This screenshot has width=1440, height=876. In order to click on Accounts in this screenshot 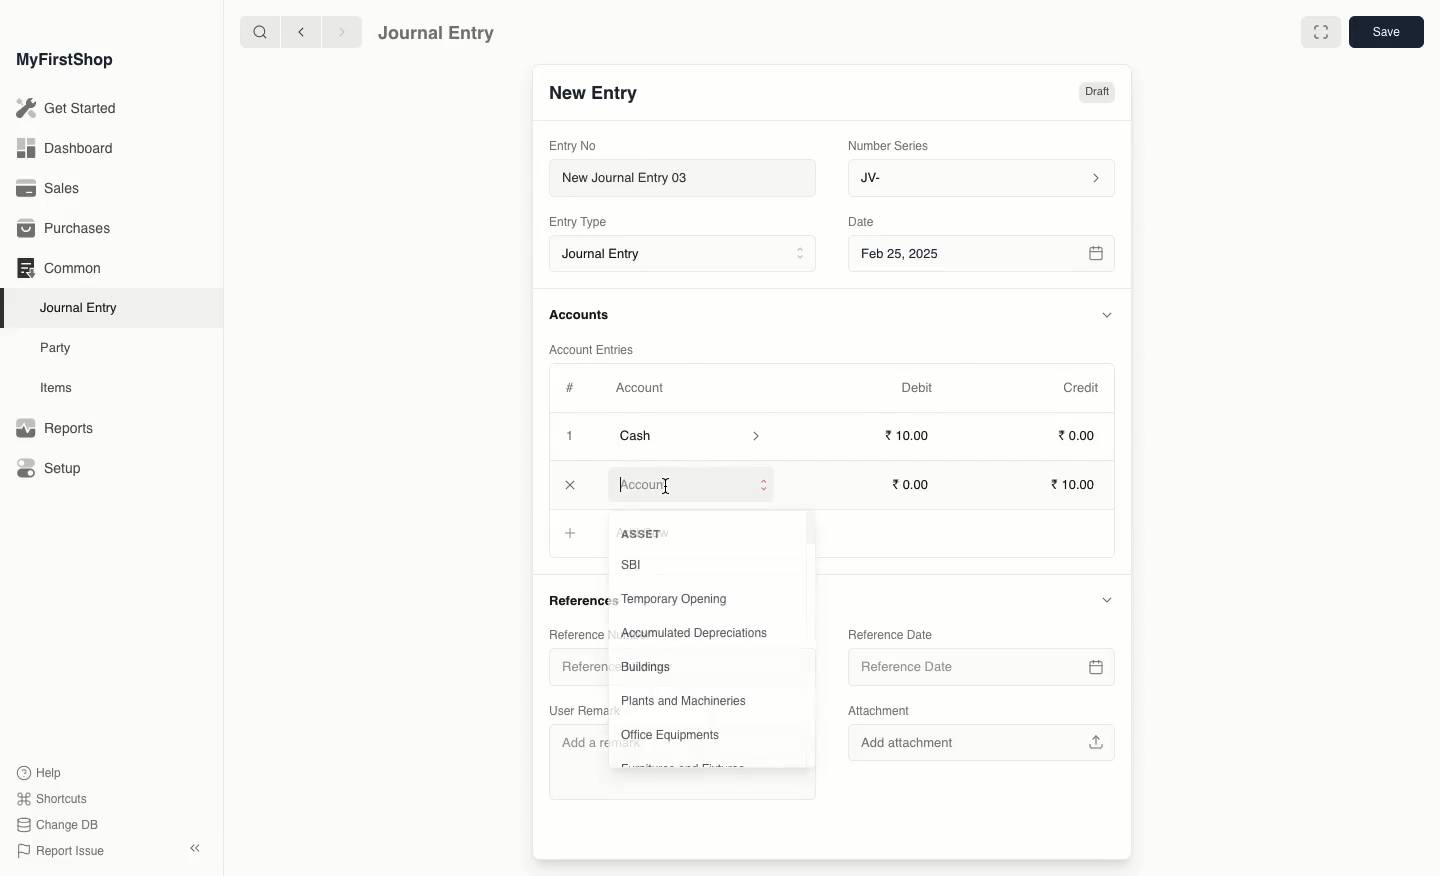, I will do `click(581, 315)`.